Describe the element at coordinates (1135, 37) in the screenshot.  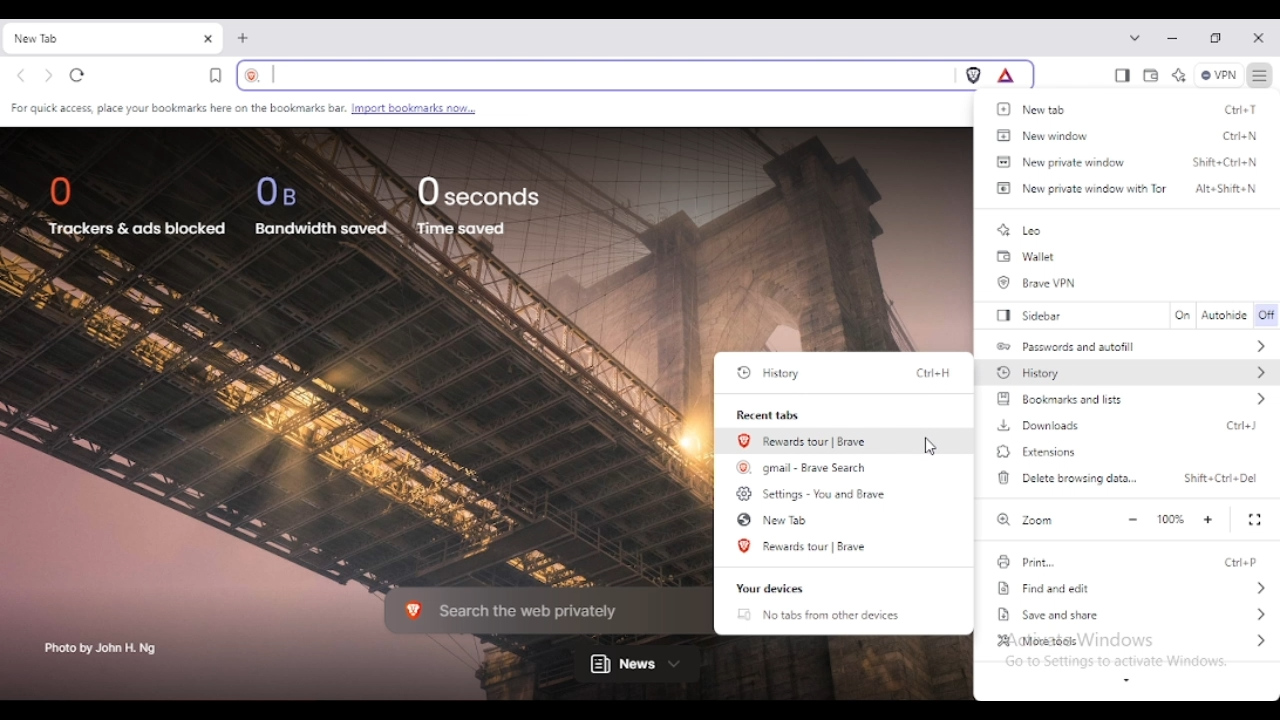
I see `search tabs` at that location.